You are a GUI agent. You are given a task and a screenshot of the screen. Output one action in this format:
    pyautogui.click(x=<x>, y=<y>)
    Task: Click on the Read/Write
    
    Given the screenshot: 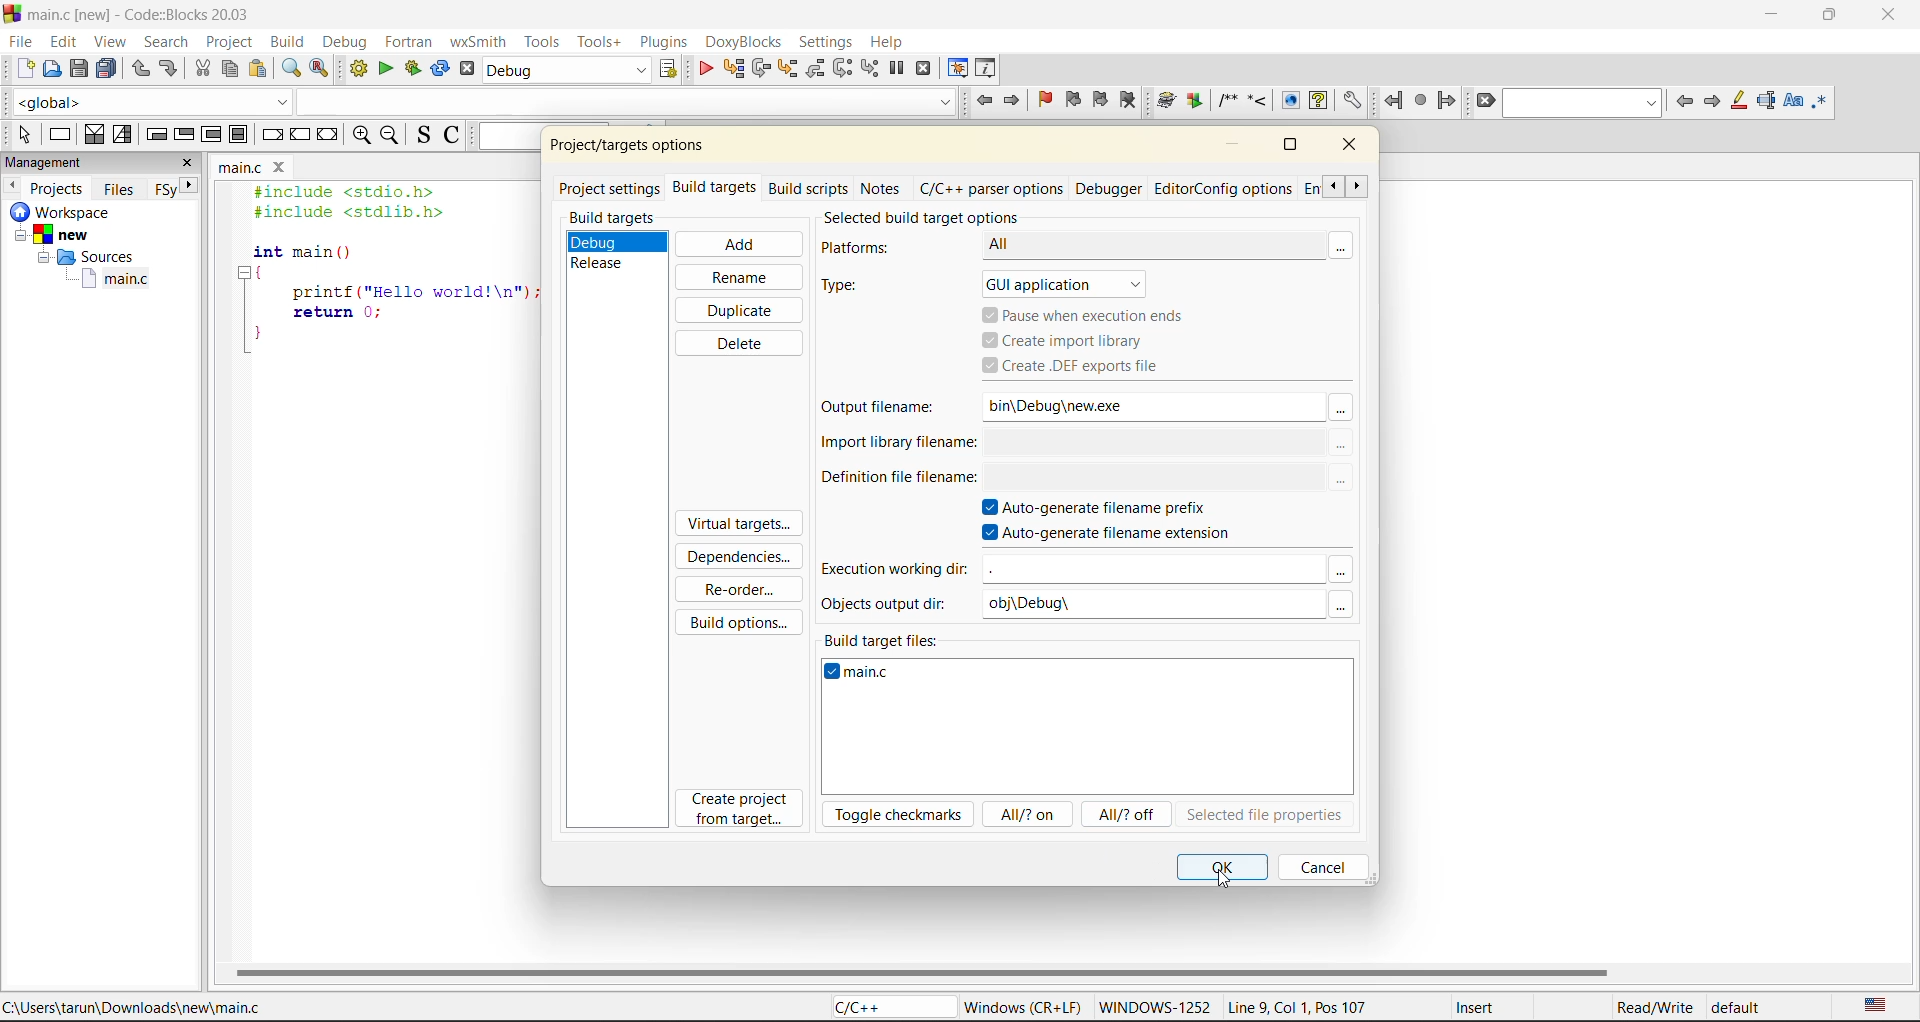 What is the action you would take?
    pyautogui.click(x=1652, y=1005)
    